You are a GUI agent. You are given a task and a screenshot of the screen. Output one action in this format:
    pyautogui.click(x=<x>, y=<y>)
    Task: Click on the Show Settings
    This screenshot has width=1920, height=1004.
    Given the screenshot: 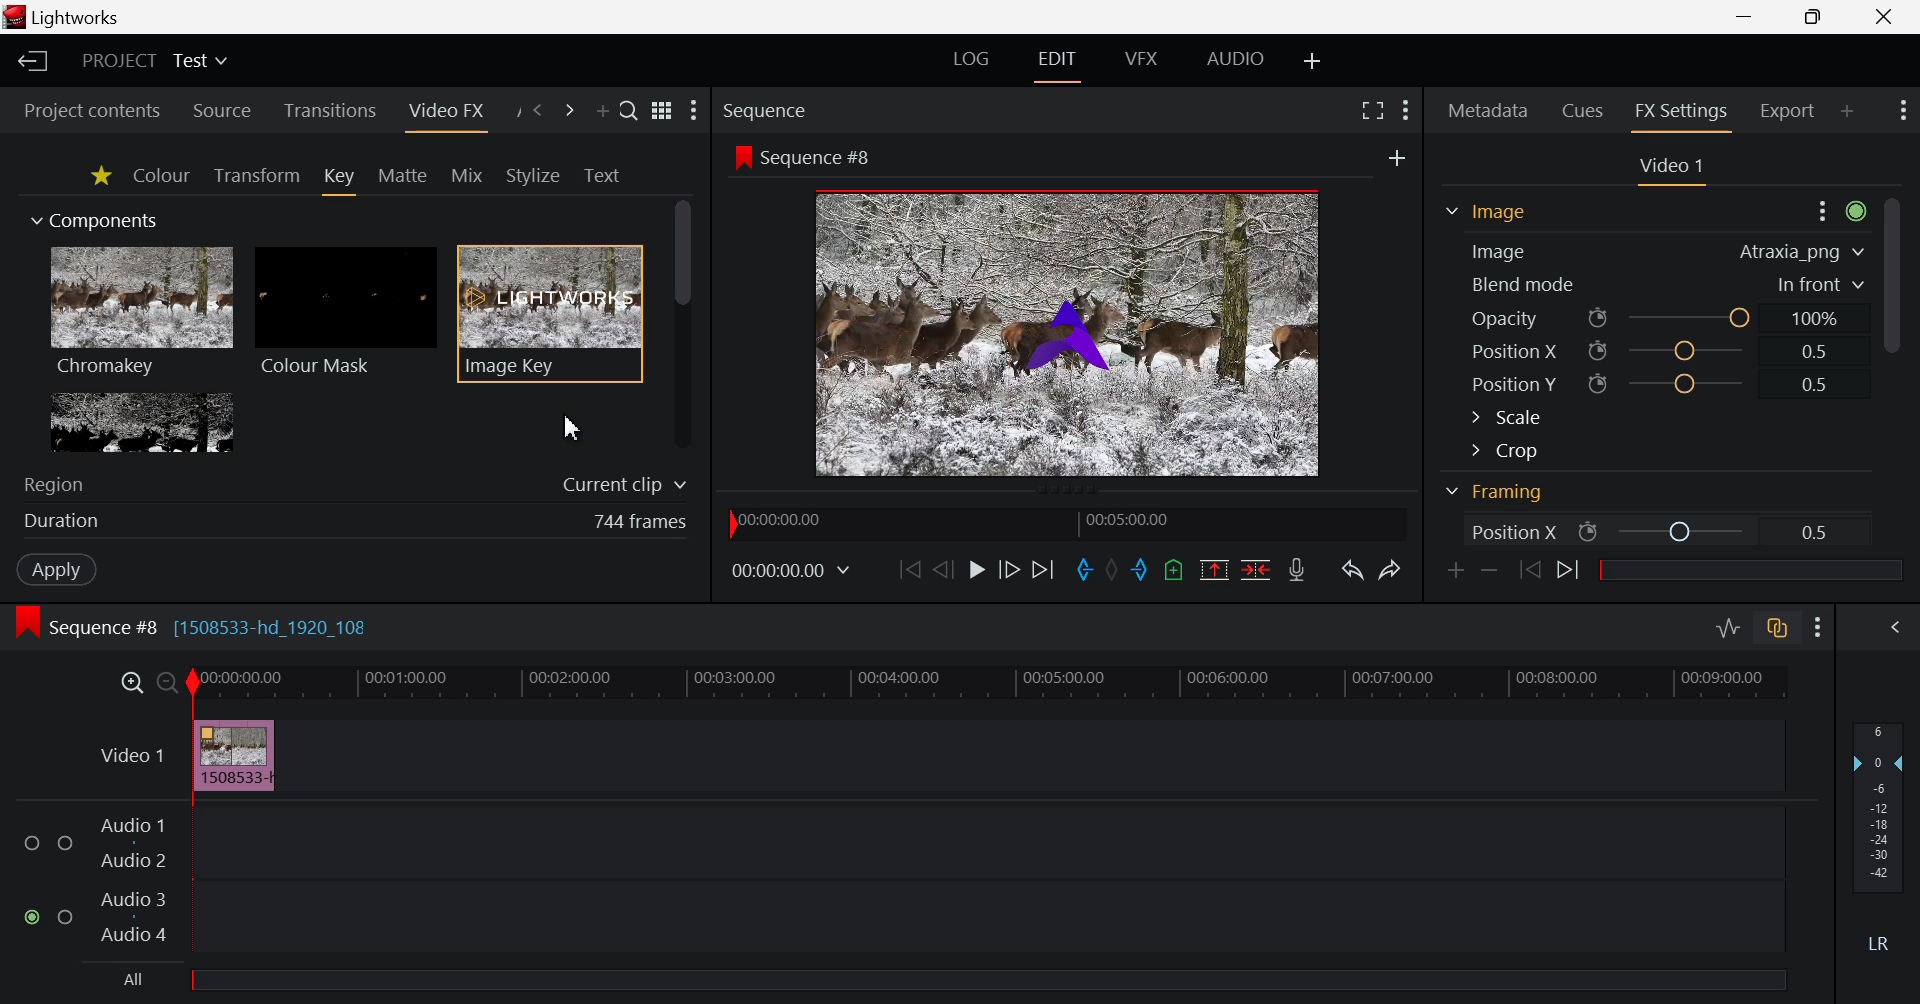 What is the action you would take?
    pyautogui.click(x=1841, y=210)
    